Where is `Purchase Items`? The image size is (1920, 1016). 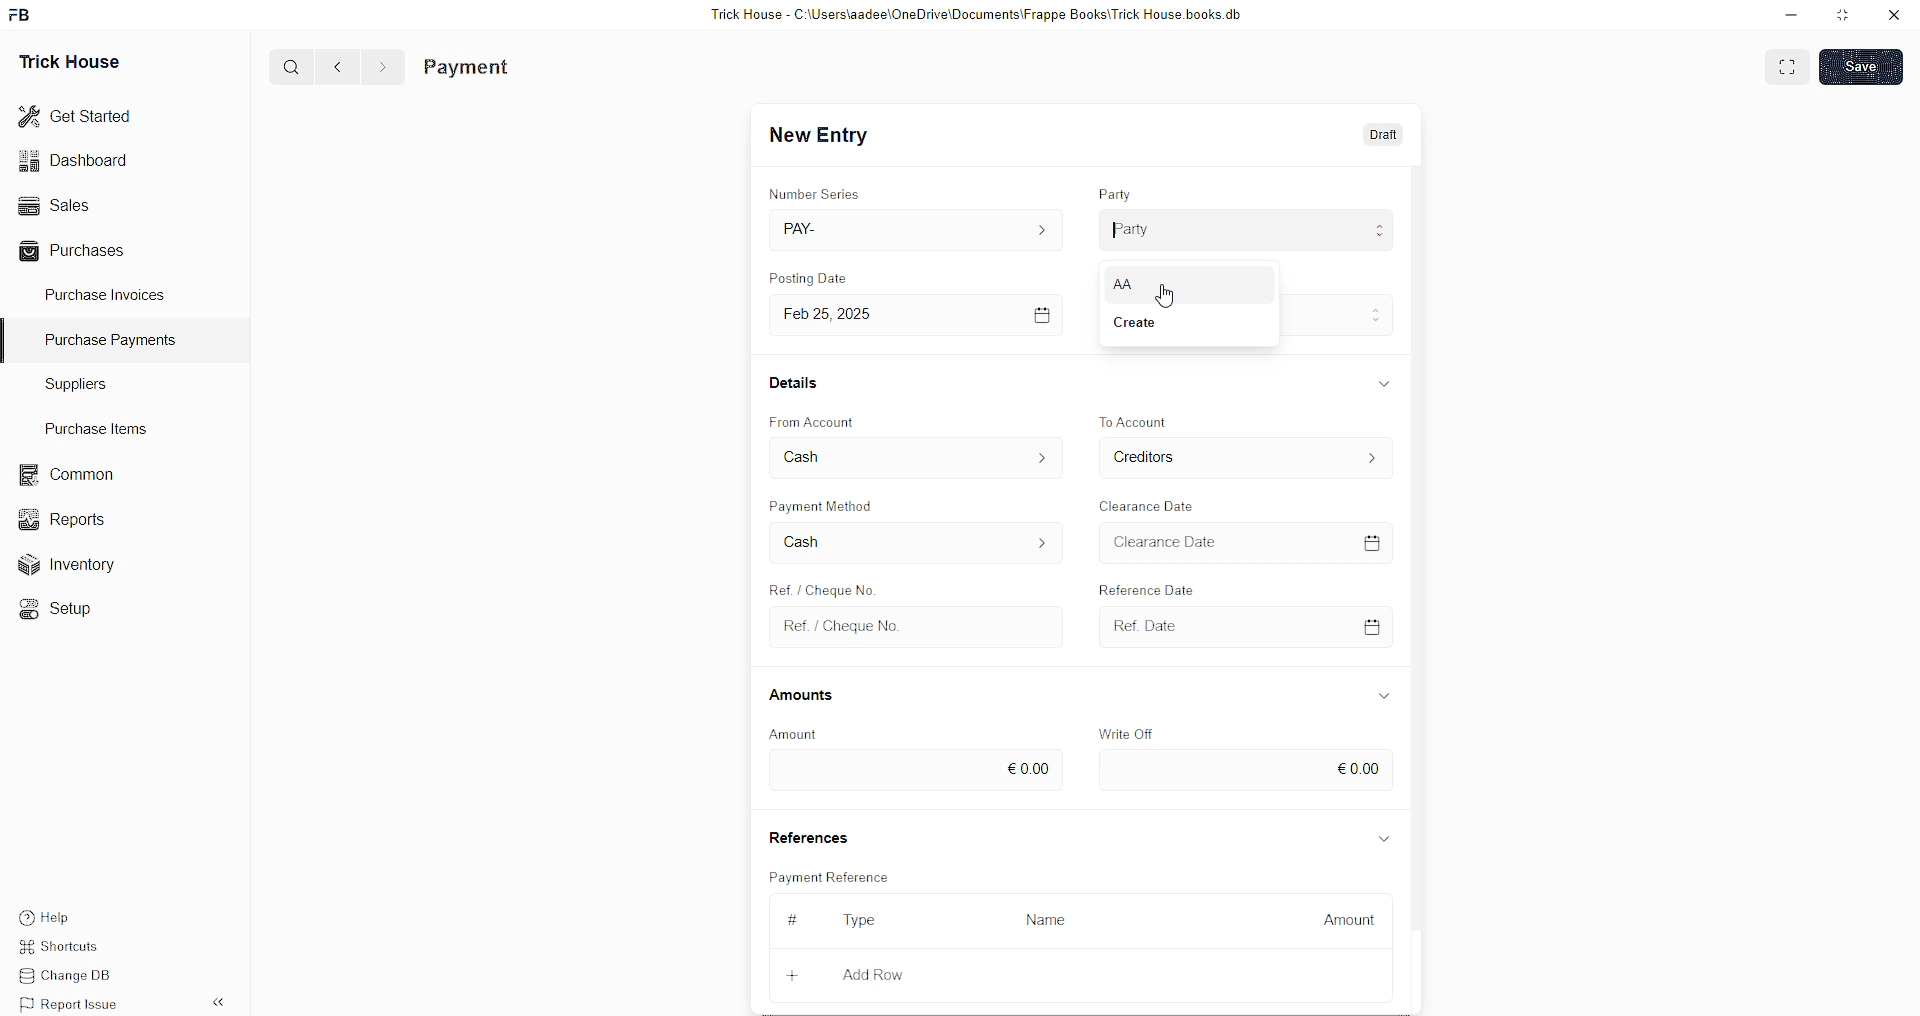
Purchase Items is located at coordinates (102, 425).